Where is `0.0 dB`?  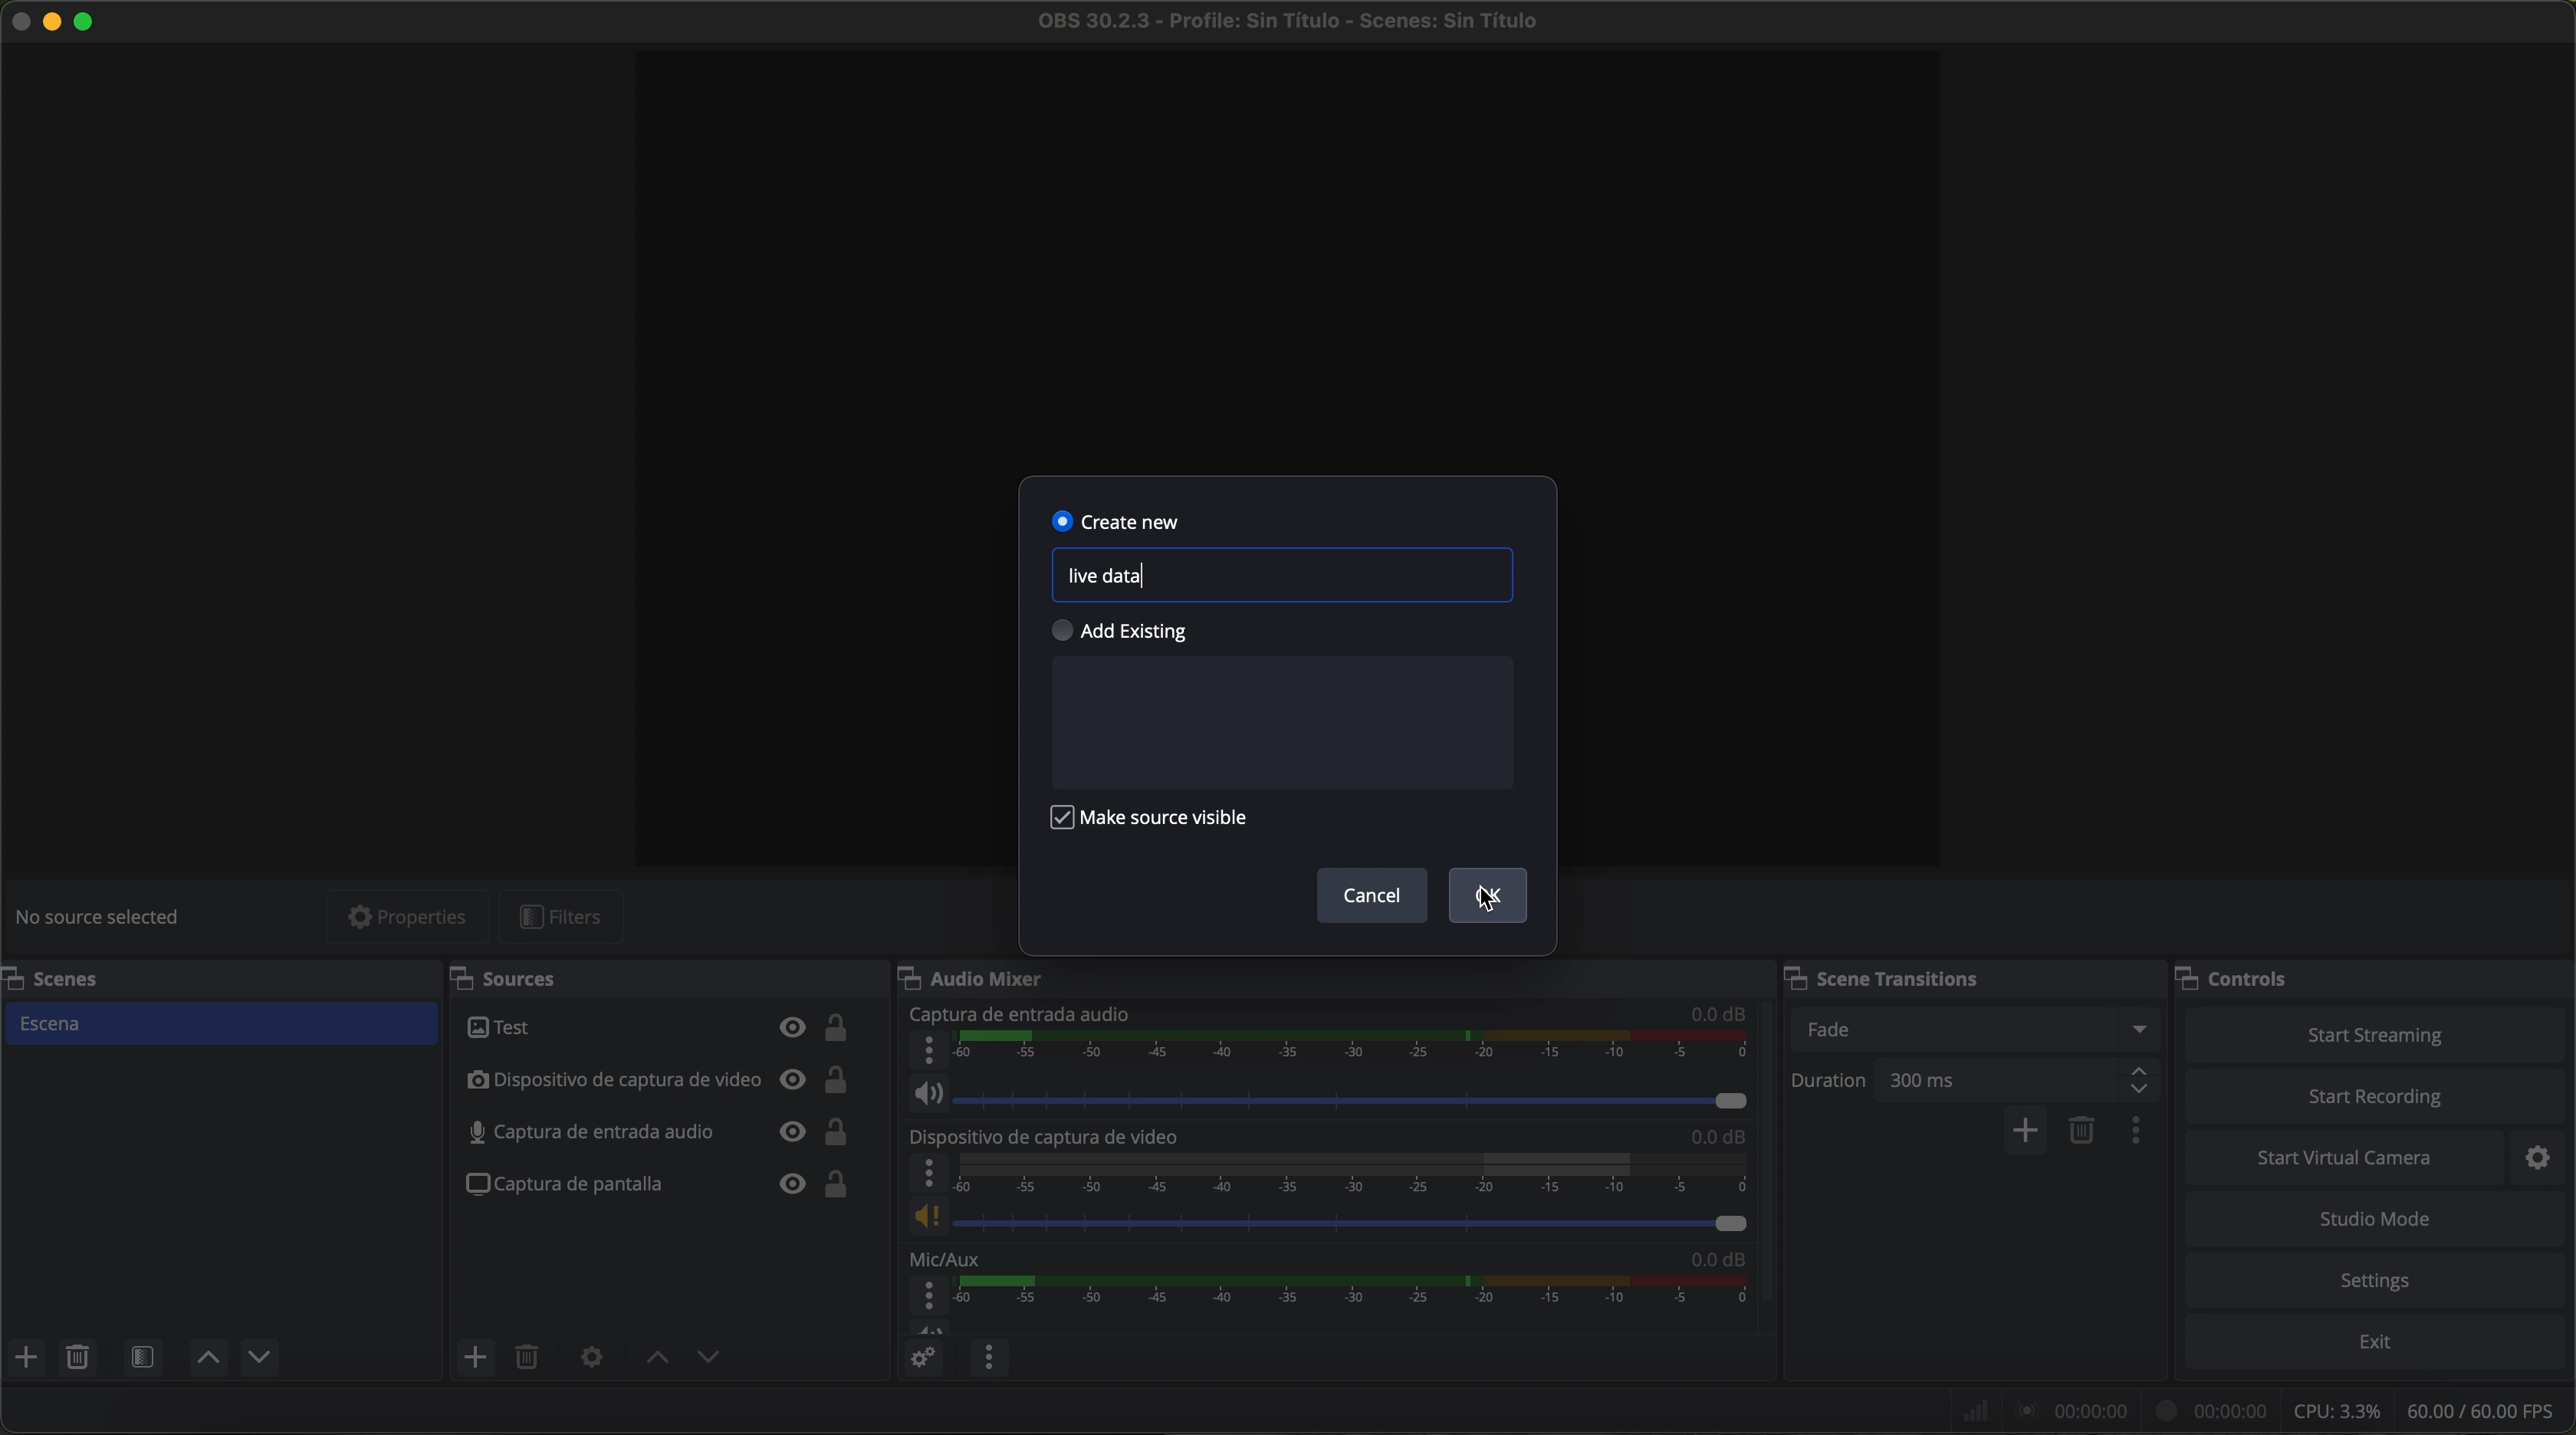 0.0 dB is located at coordinates (1719, 1014).